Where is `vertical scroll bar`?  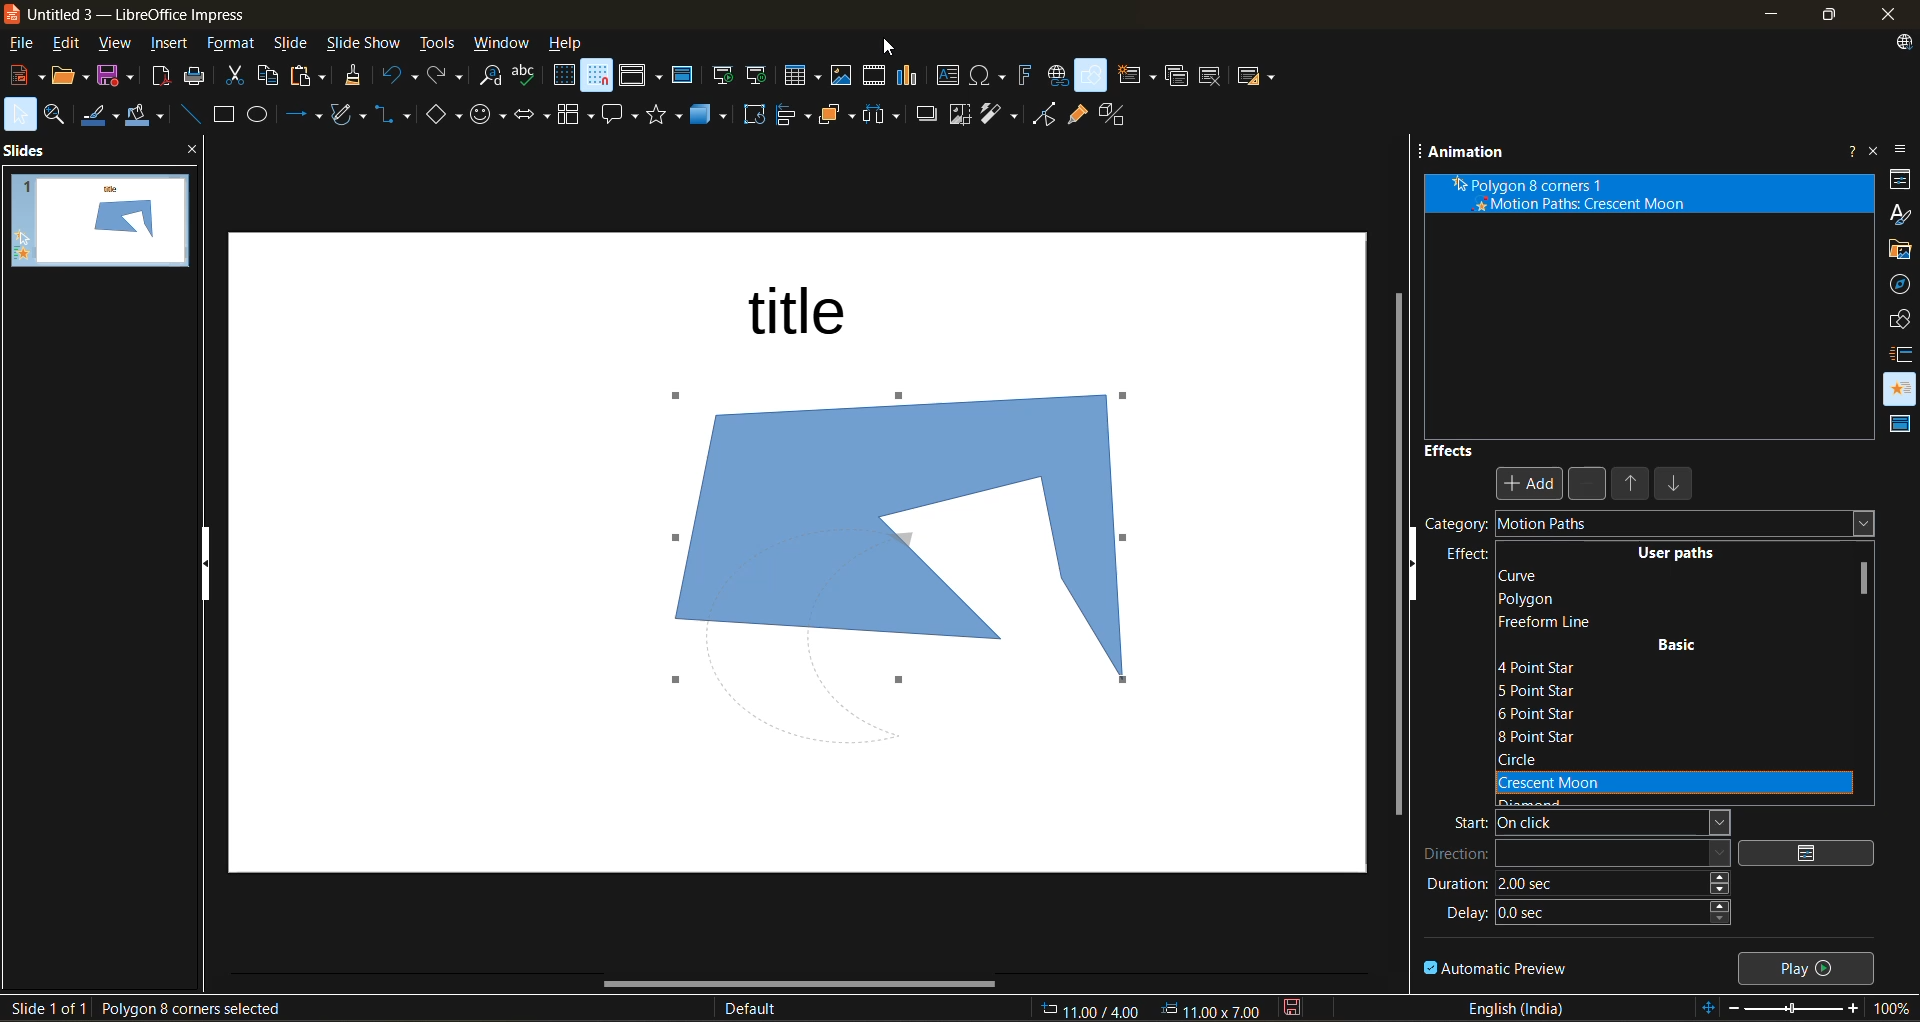 vertical scroll bar is located at coordinates (1392, 551).